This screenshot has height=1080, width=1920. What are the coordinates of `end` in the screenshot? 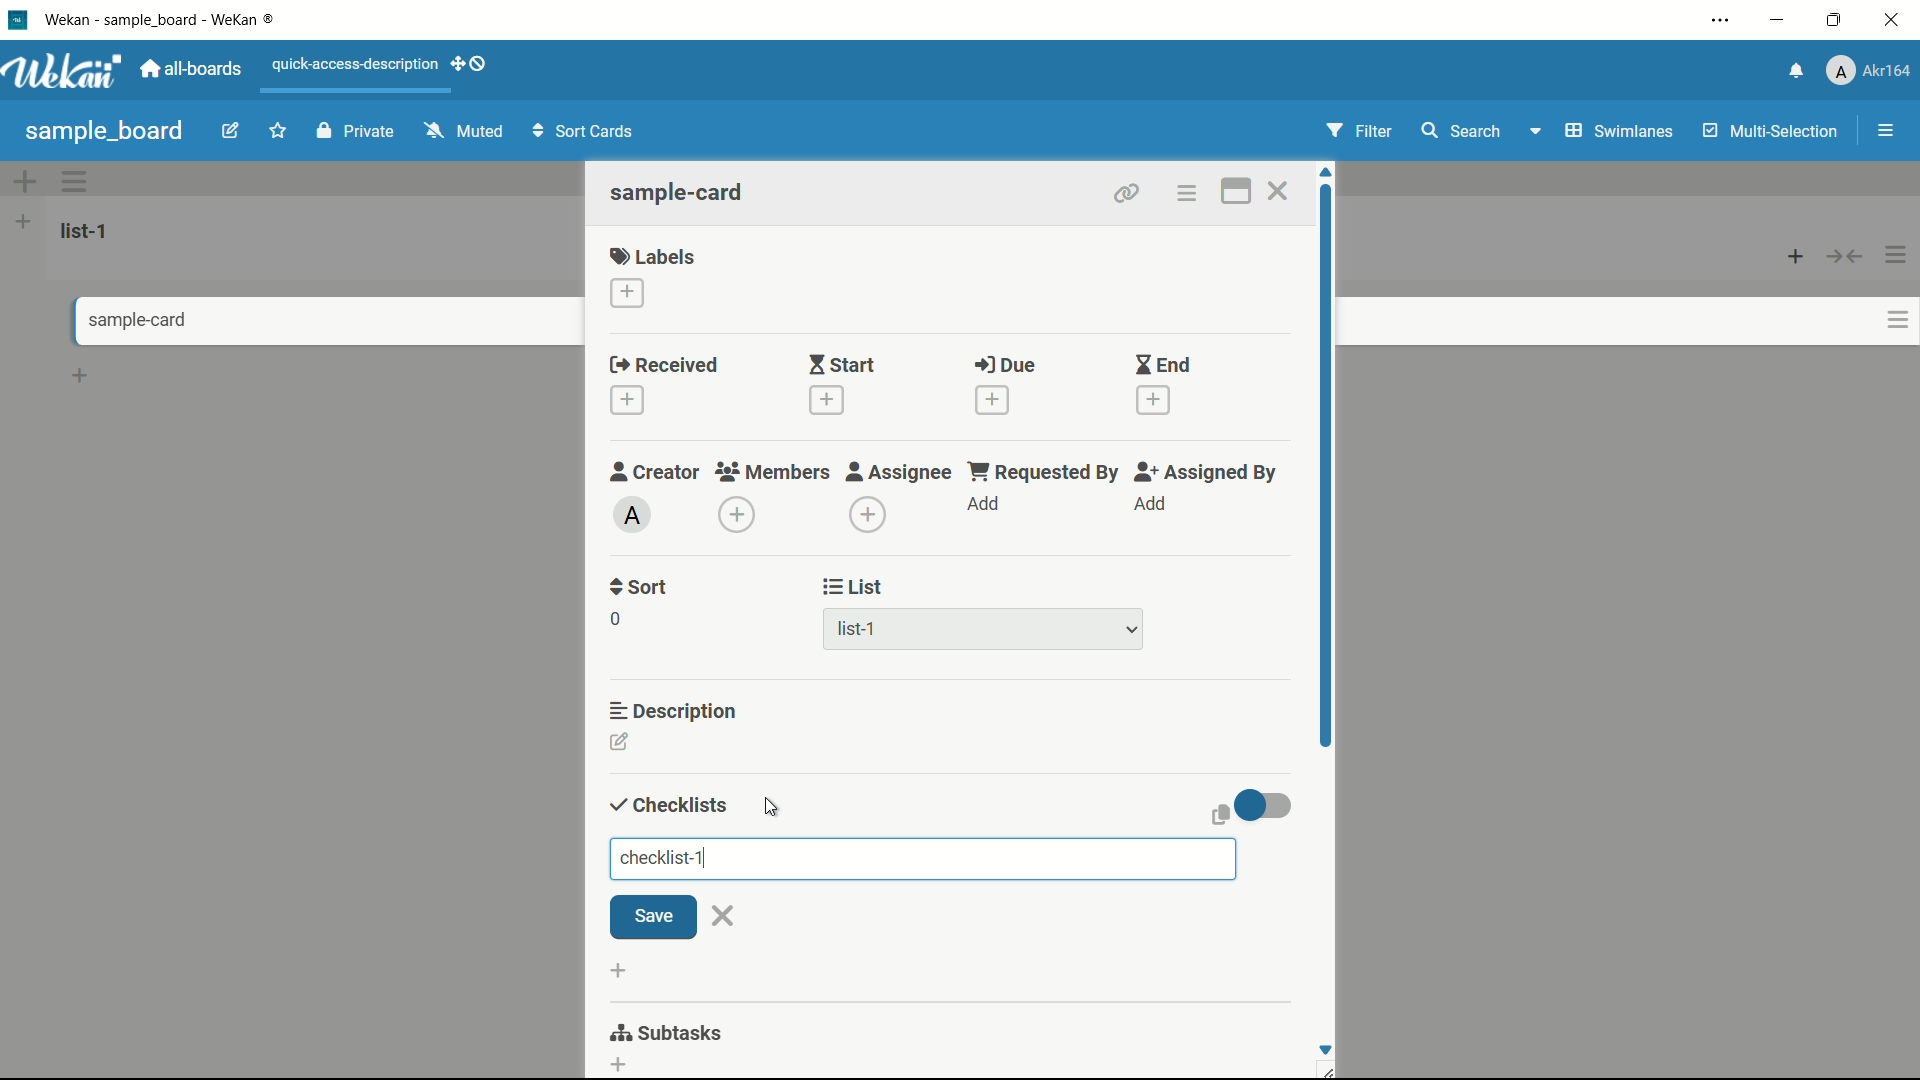 It's located at (1162, 366).